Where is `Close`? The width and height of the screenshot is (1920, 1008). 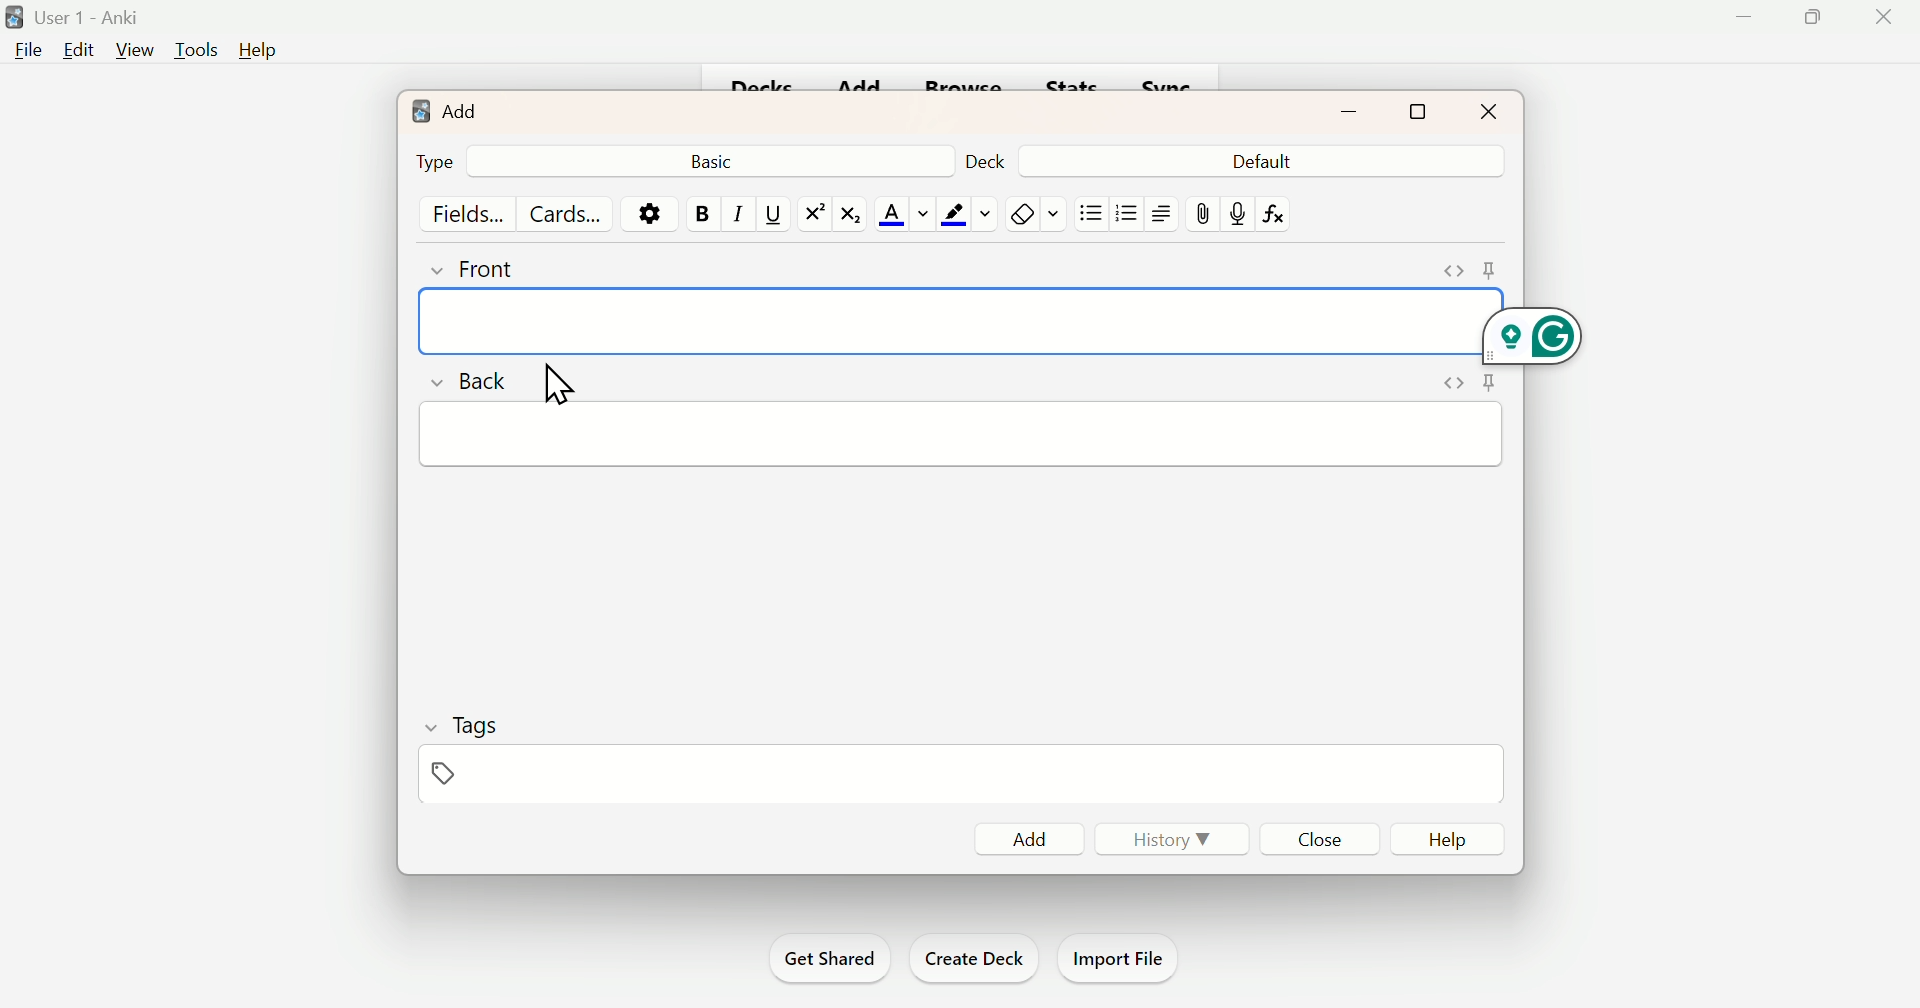
Close is located at coordinates (1489, 110).